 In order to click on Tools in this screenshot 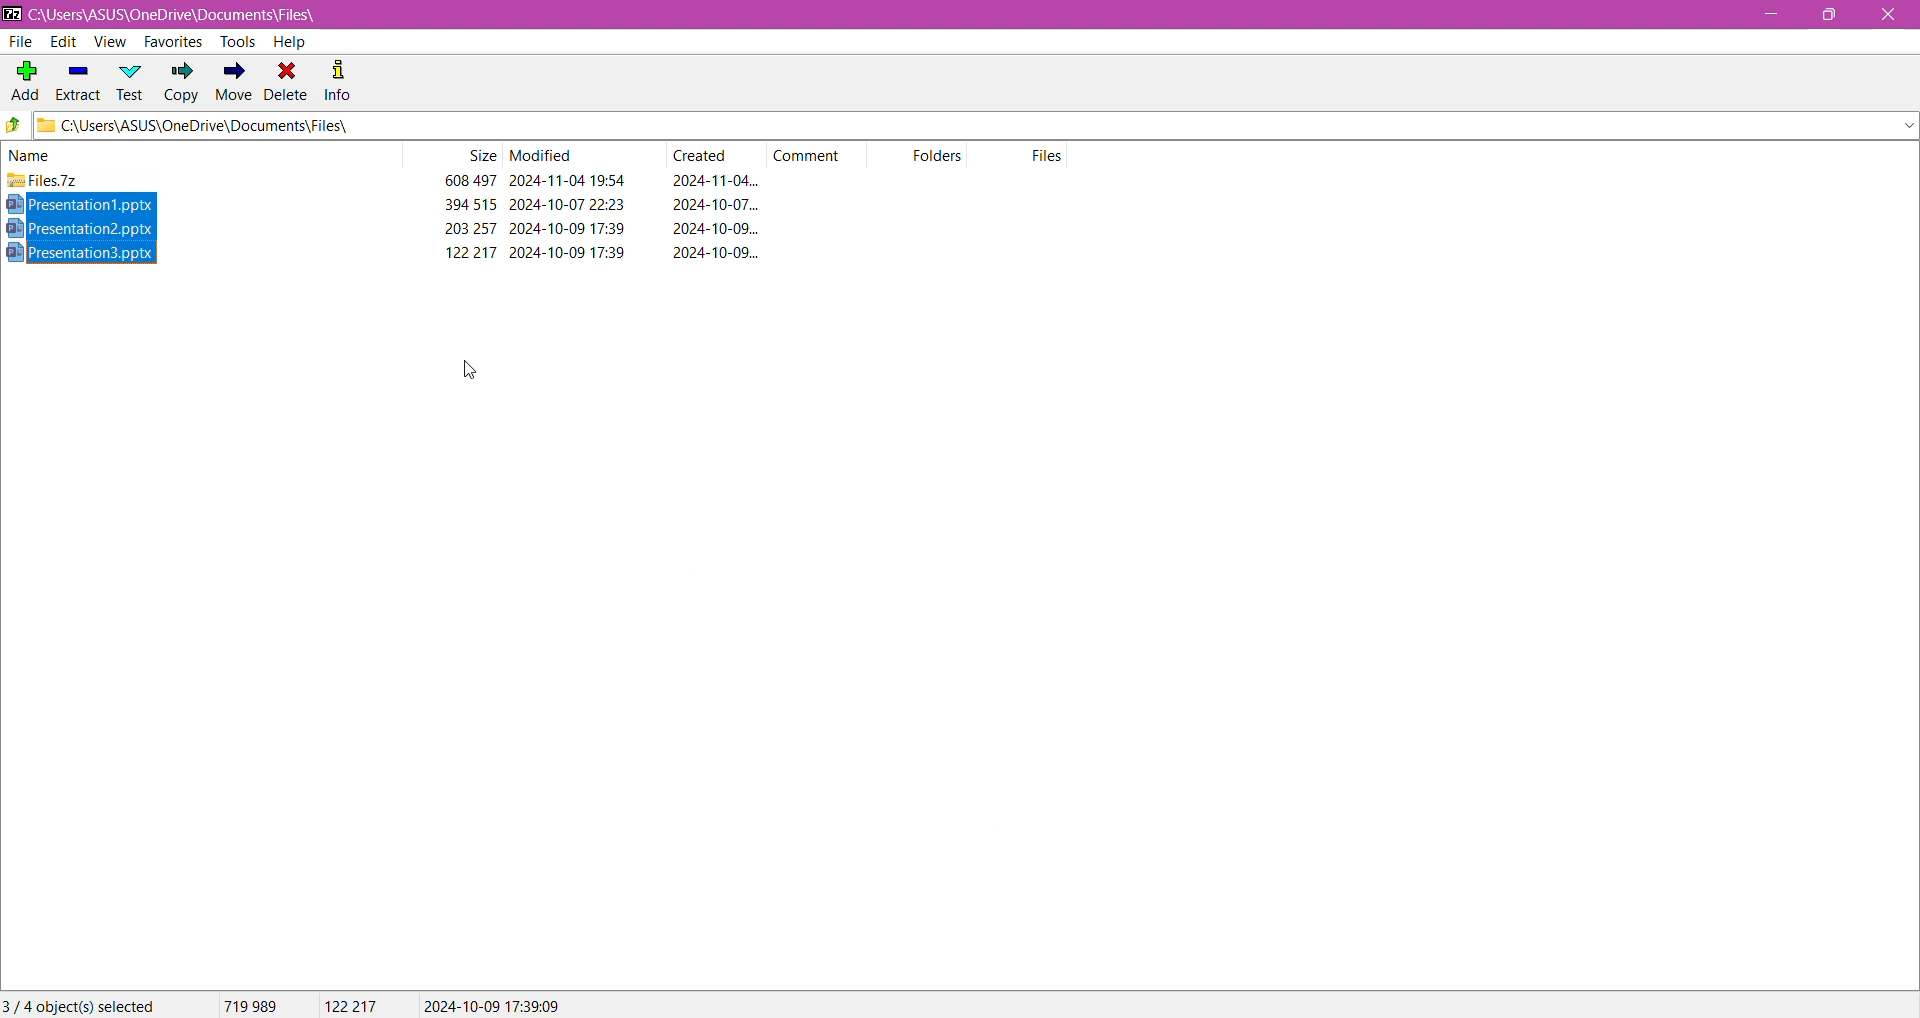, I will do `click(235, 41)`.